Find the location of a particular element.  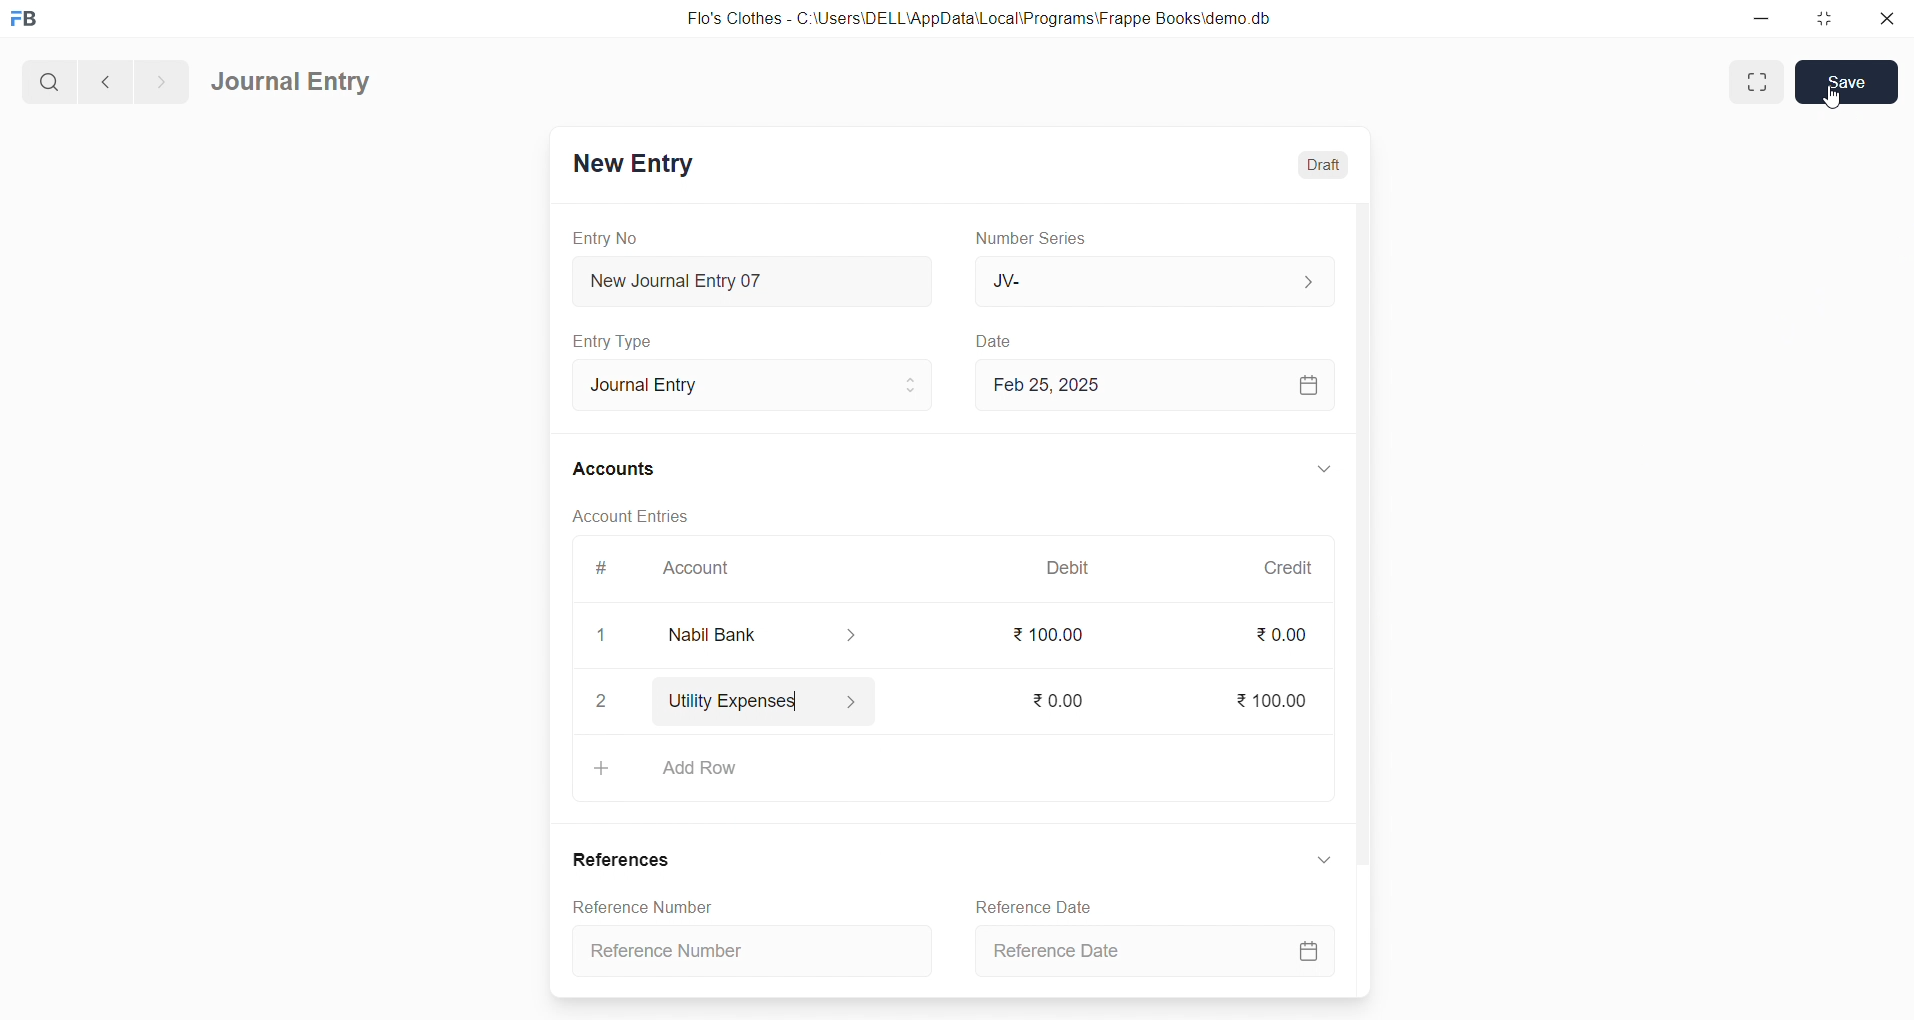

New Entry is located at coordinates (632, 163).